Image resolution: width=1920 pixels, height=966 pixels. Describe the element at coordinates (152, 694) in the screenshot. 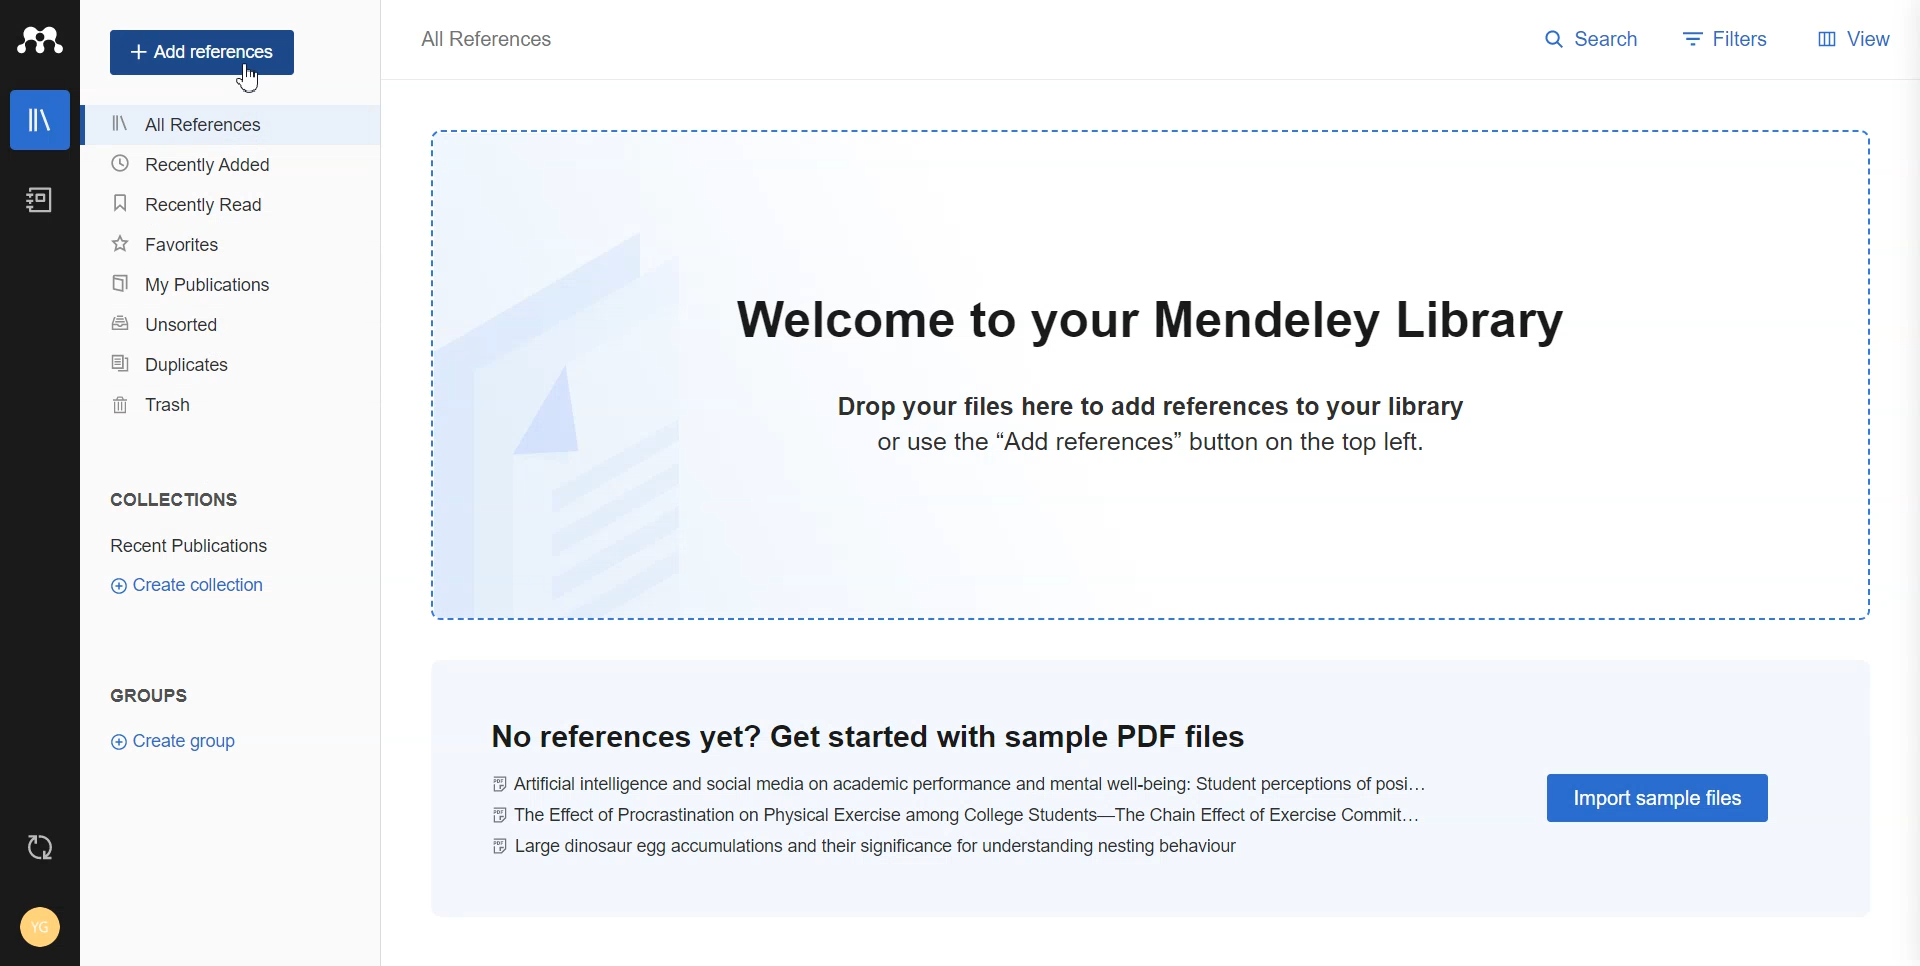

I see `Groups` at that location.